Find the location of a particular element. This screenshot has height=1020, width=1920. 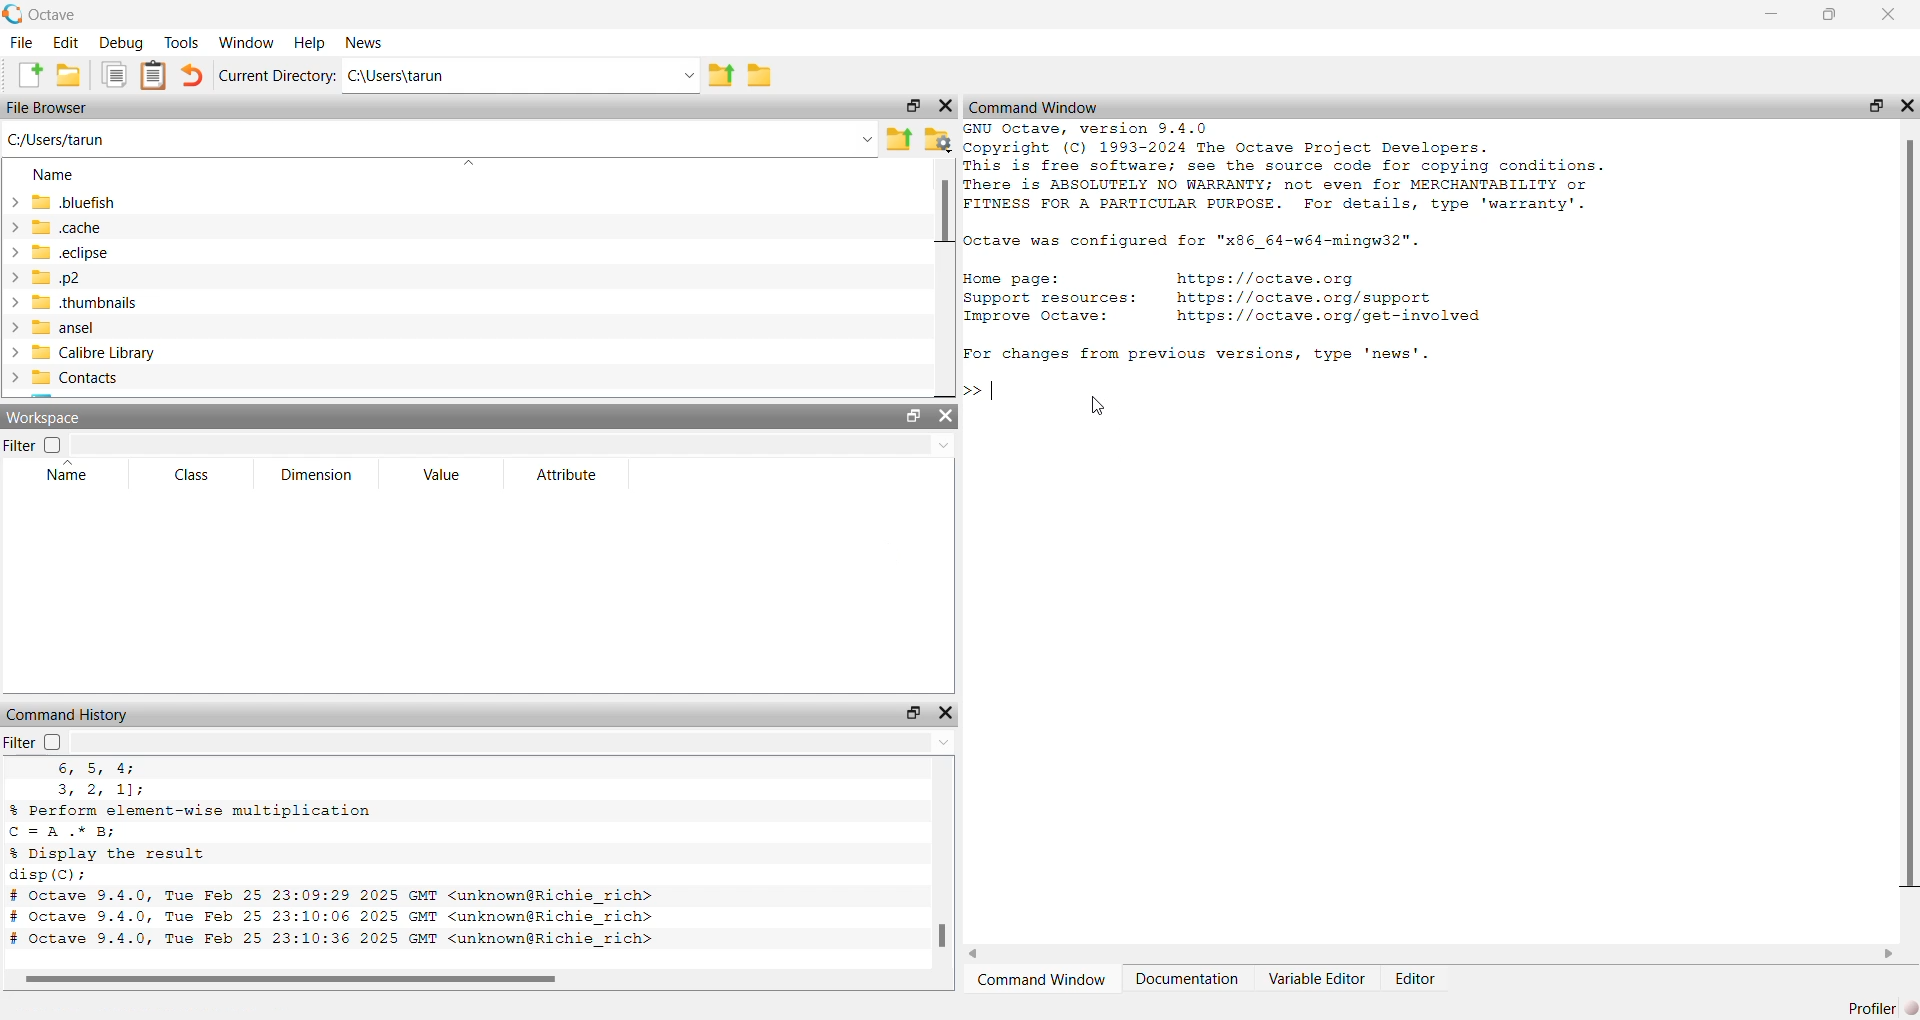

News is located at coordinates (364, 42).